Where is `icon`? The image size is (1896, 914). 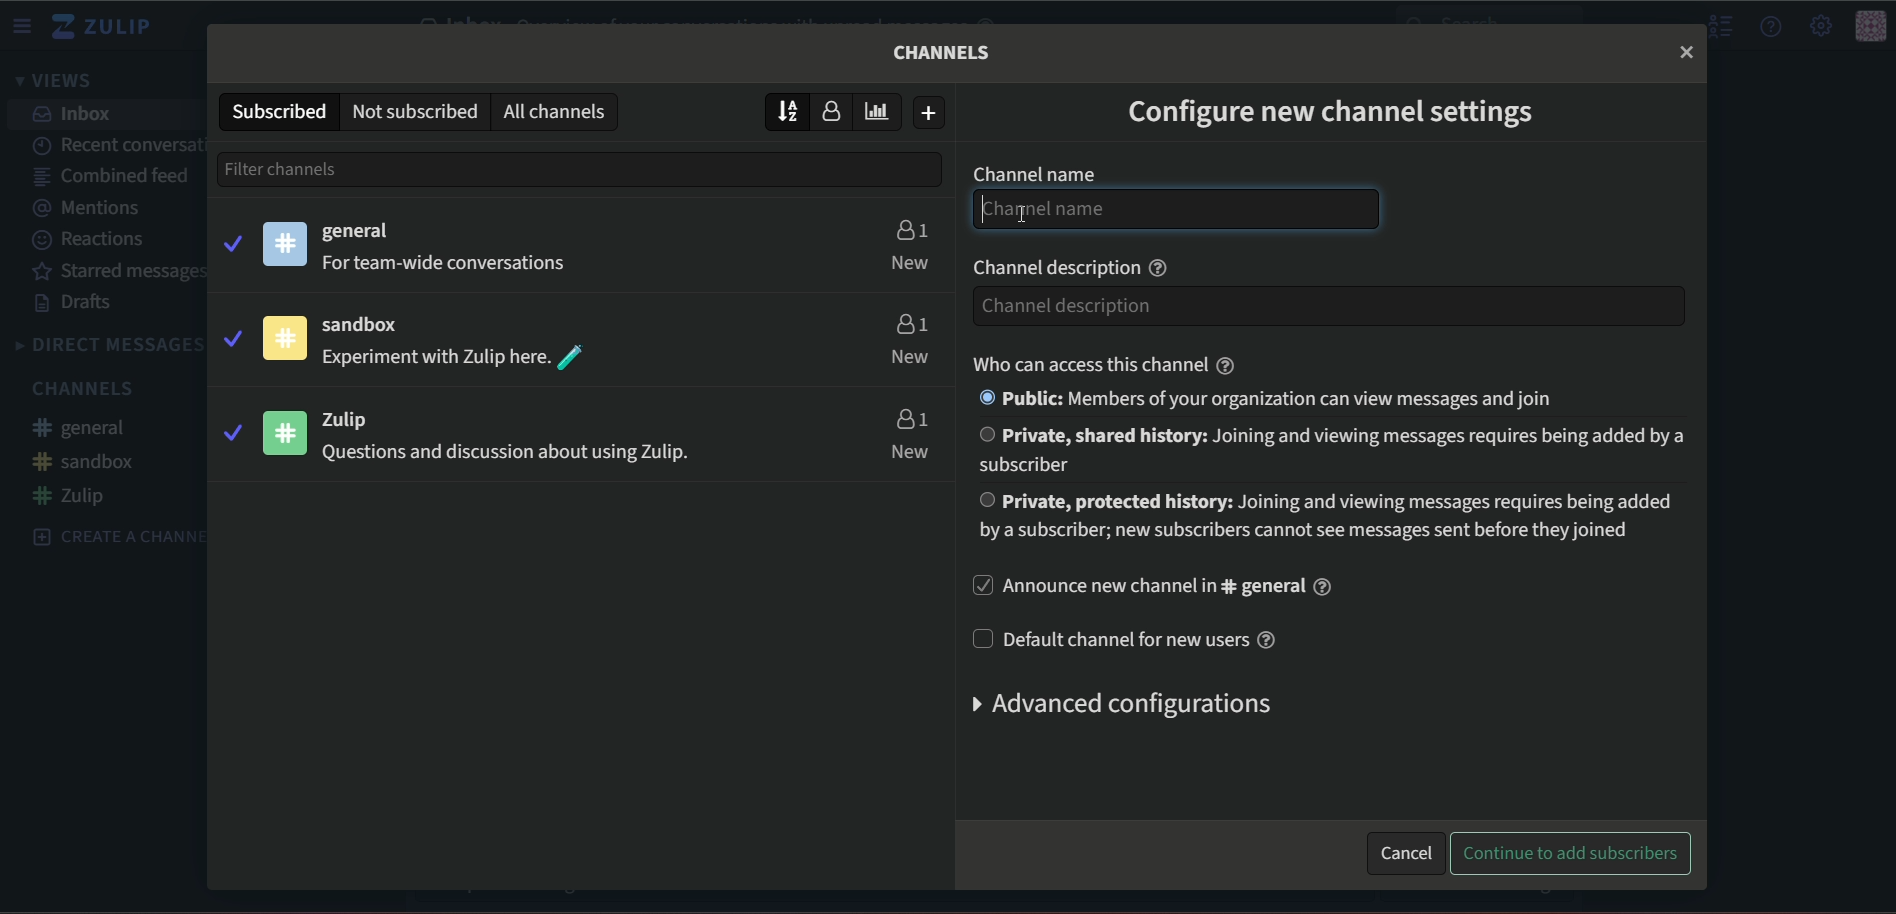 icon is located at coordinates (286, 243).